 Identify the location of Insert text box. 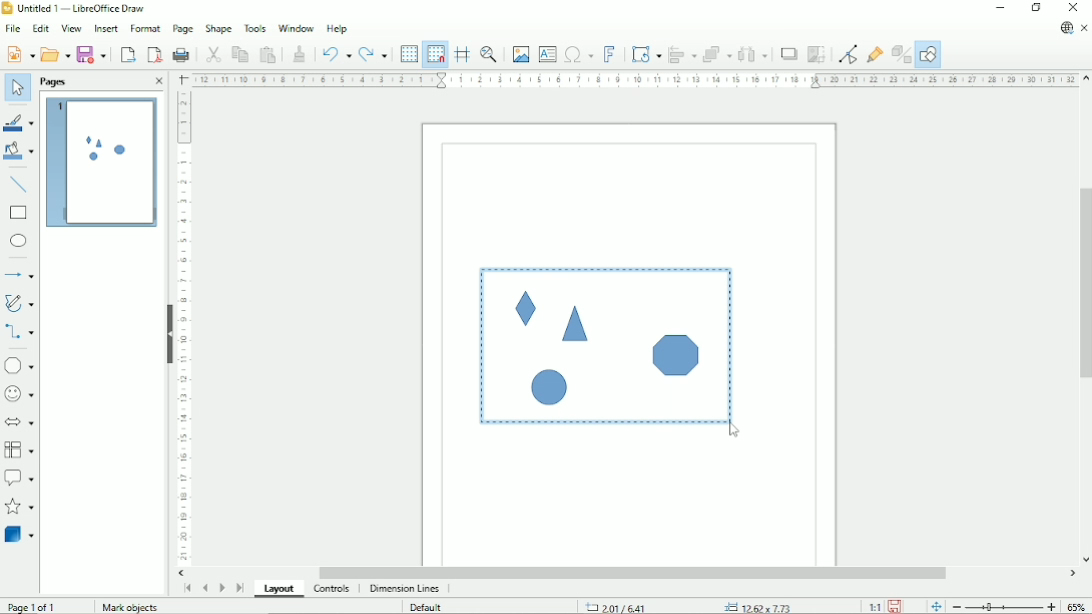
(547, 54).